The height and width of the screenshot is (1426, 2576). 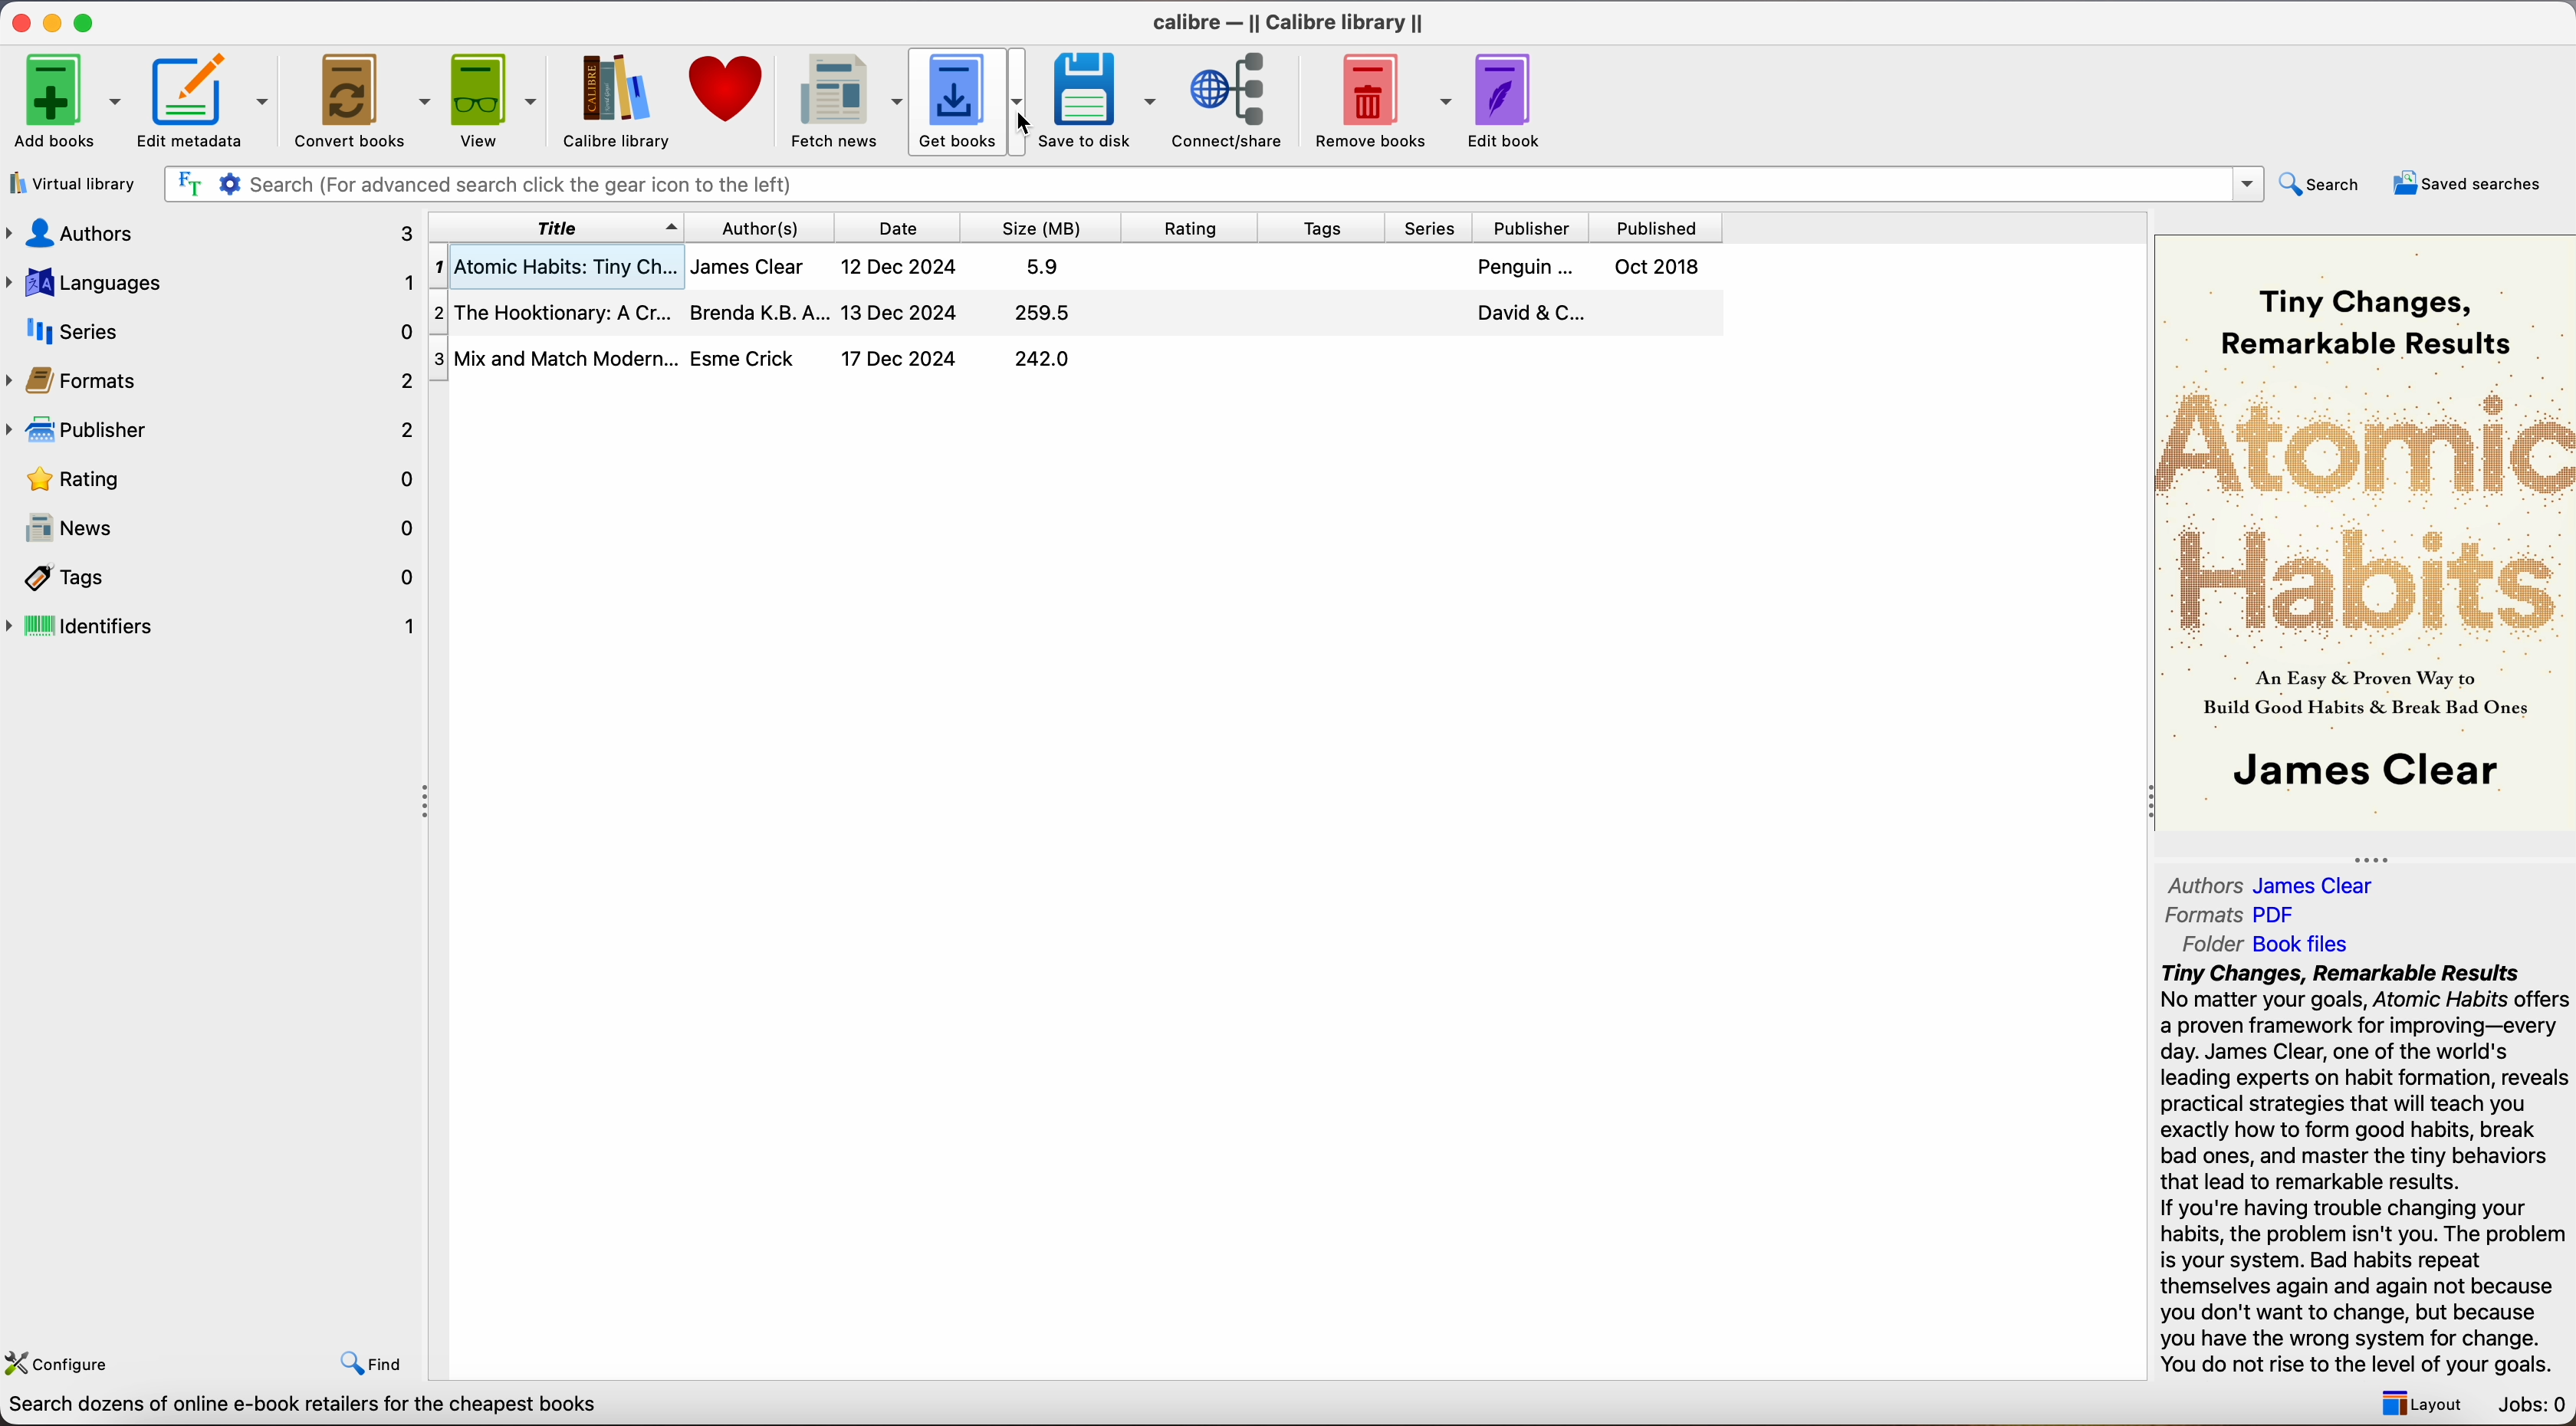 What do you see at coordinates (2368, 1170) in the screenshot?
I see `synopsis` at bounding box center [2368, 1170].